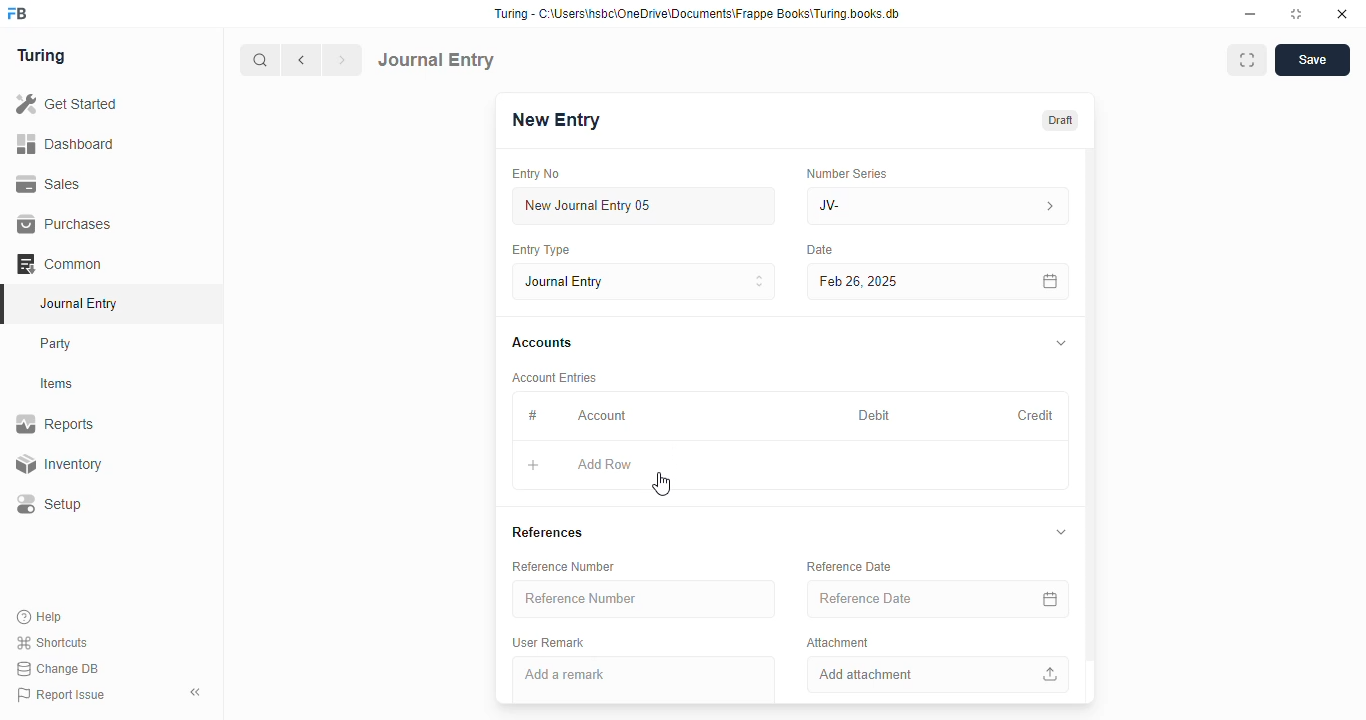 The image size is (1366, 720). What do you see at coordinates (542, 343) in the screenshot?
I see `accounts` at bounding box center [542, 343].